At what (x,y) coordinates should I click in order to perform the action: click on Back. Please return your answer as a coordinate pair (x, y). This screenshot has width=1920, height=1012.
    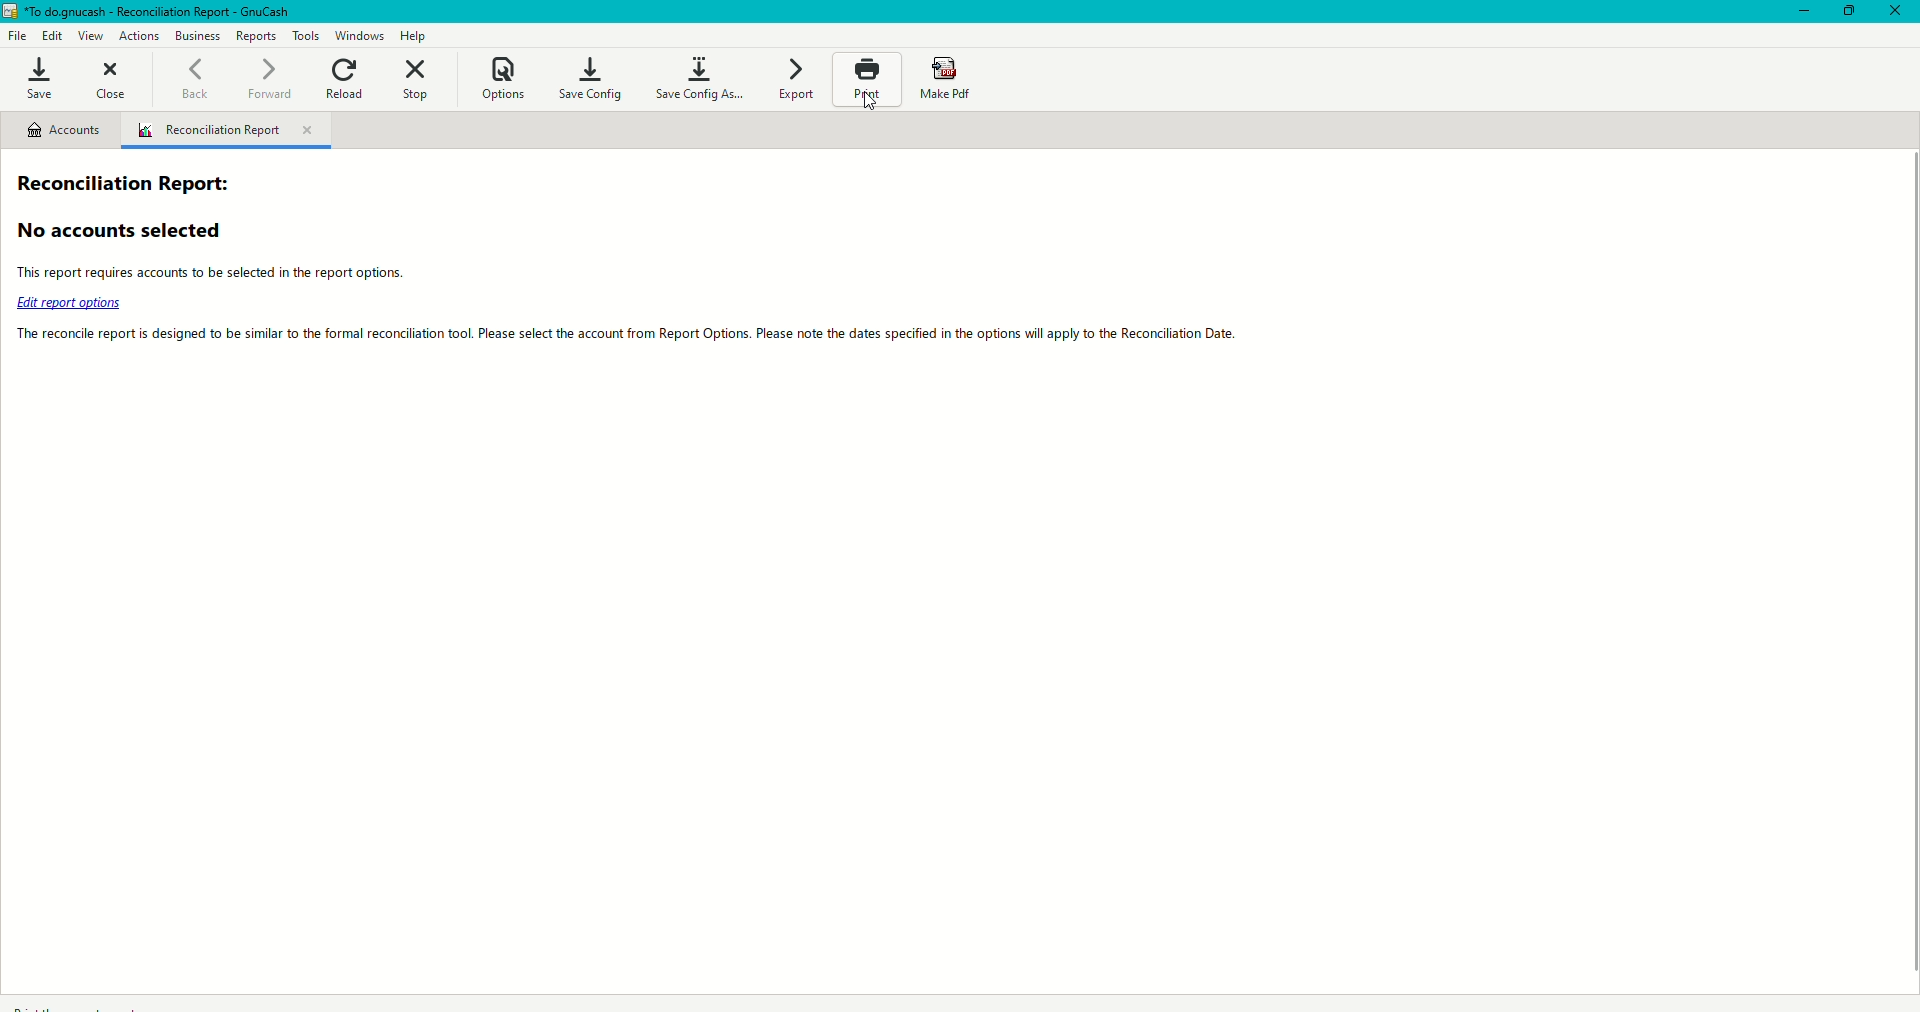
    Looking at the image, I should click on (191, 77).